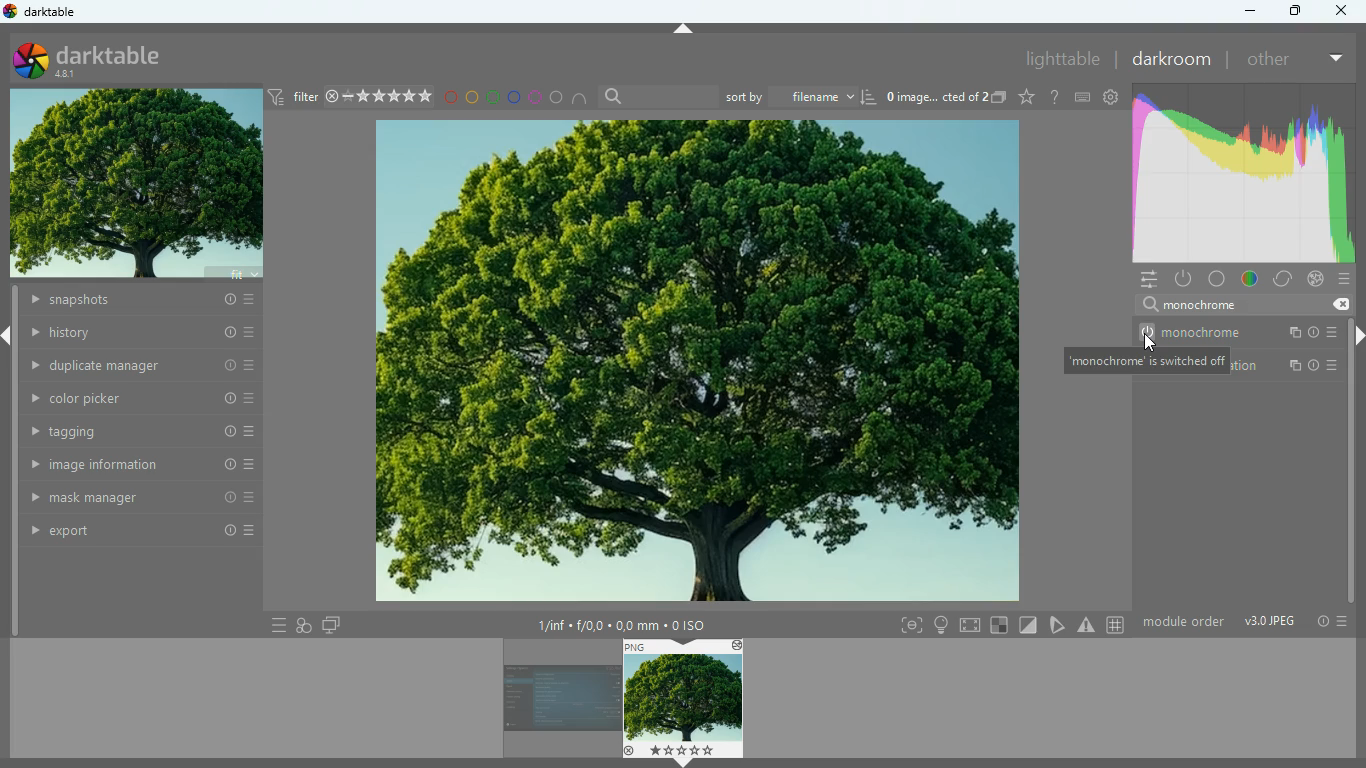  Describe the element at coordinates (144, 302) in the screenshot. I see `snapshots` at that location.